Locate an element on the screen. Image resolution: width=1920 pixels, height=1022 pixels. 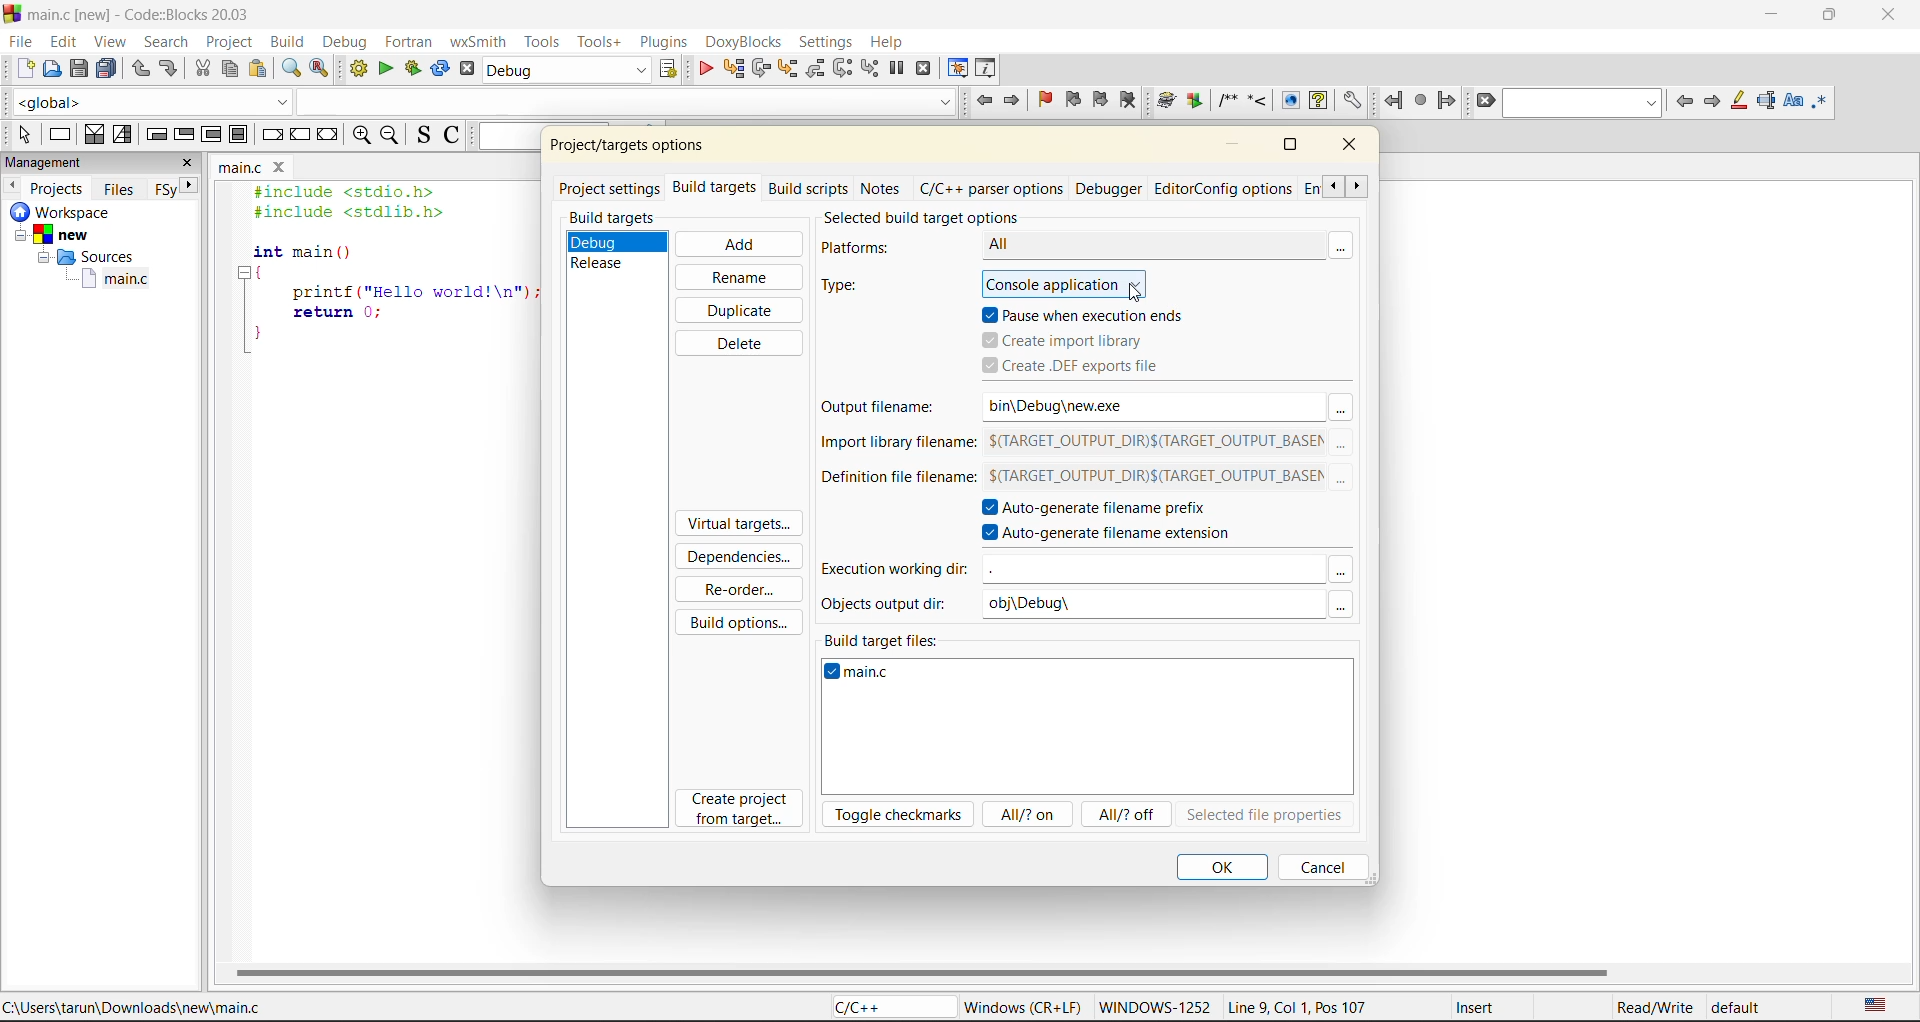
Extract documentation for the current project is located at coordinates (1195, 101).